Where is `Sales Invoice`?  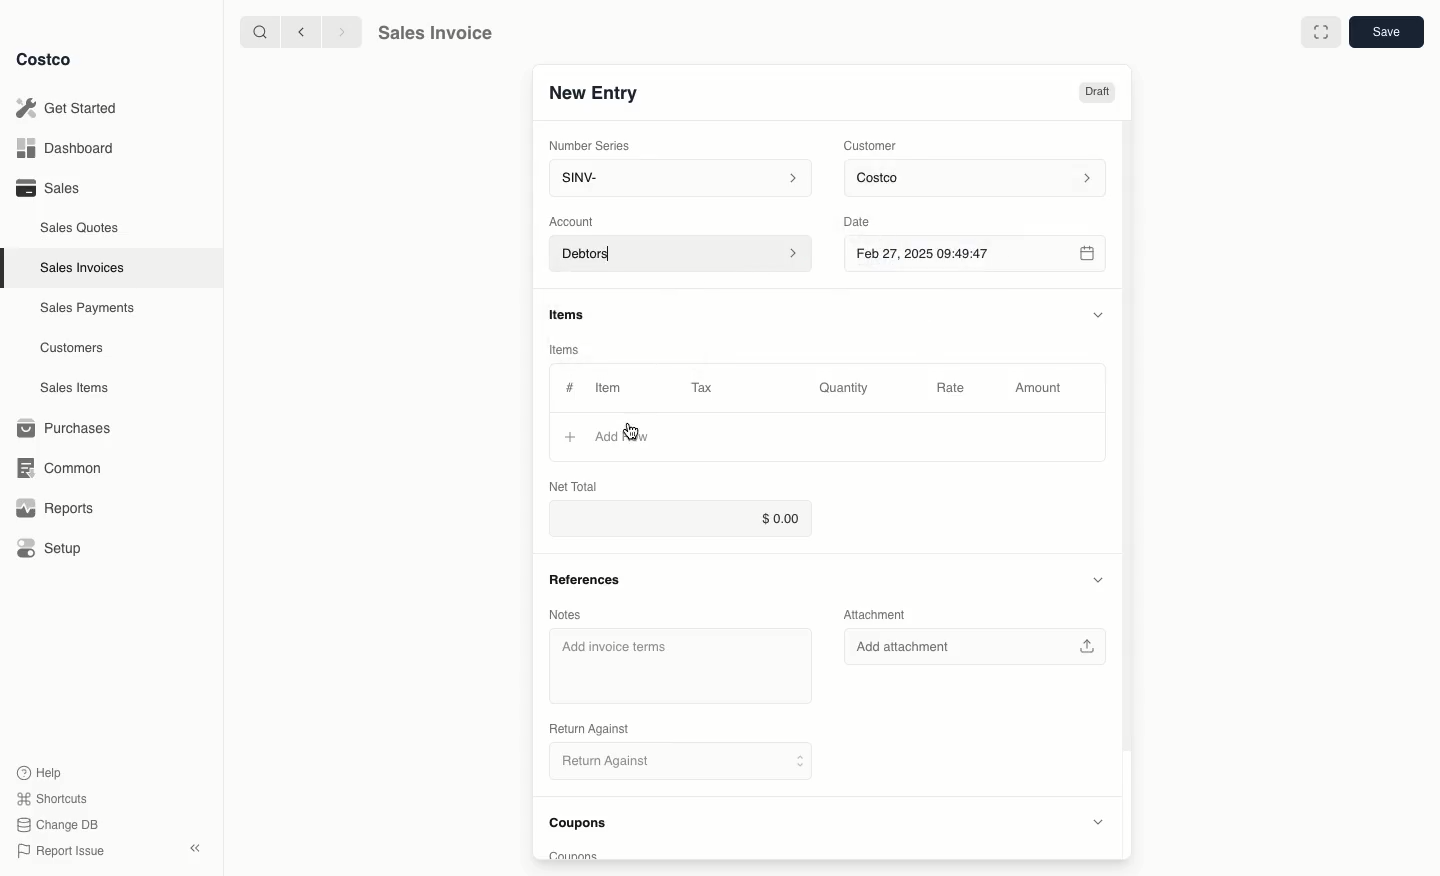 Sales Invoice is located at coordinates (434, 33).